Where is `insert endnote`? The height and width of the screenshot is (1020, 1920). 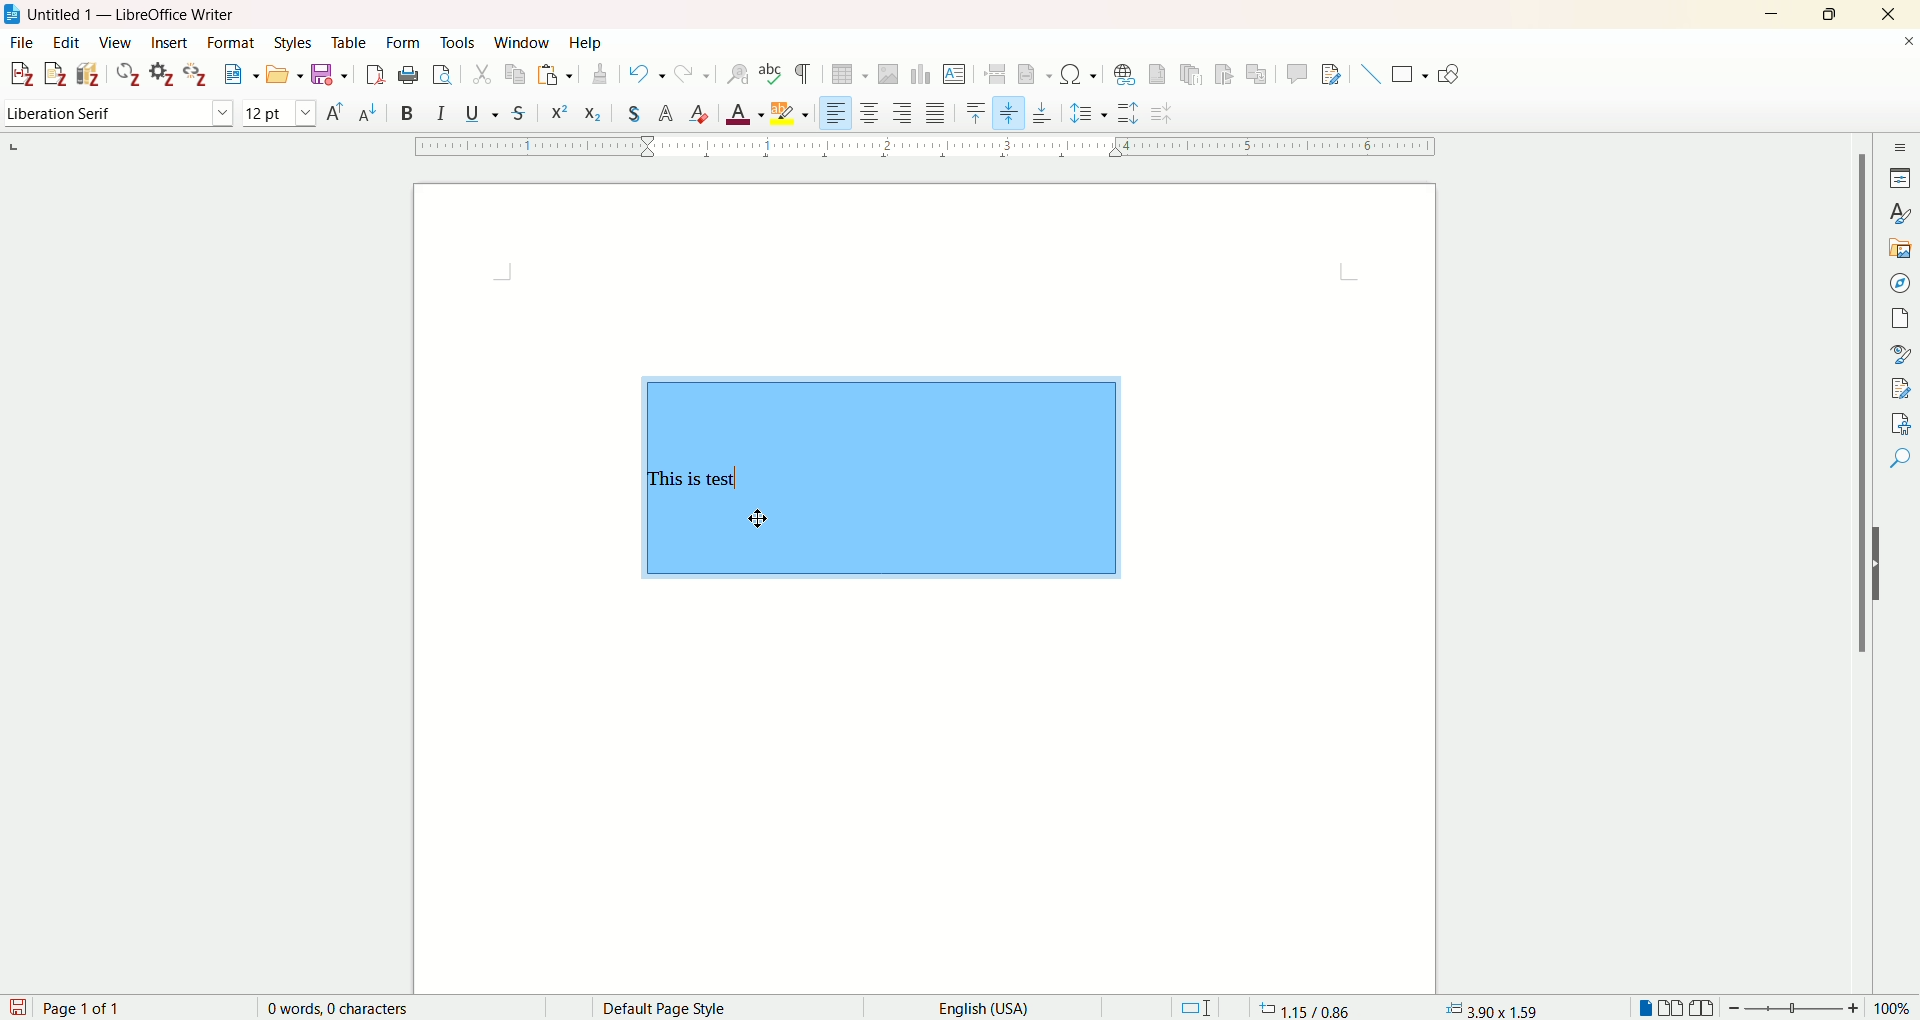
insert endnote is located at coordinates (1191, 75).